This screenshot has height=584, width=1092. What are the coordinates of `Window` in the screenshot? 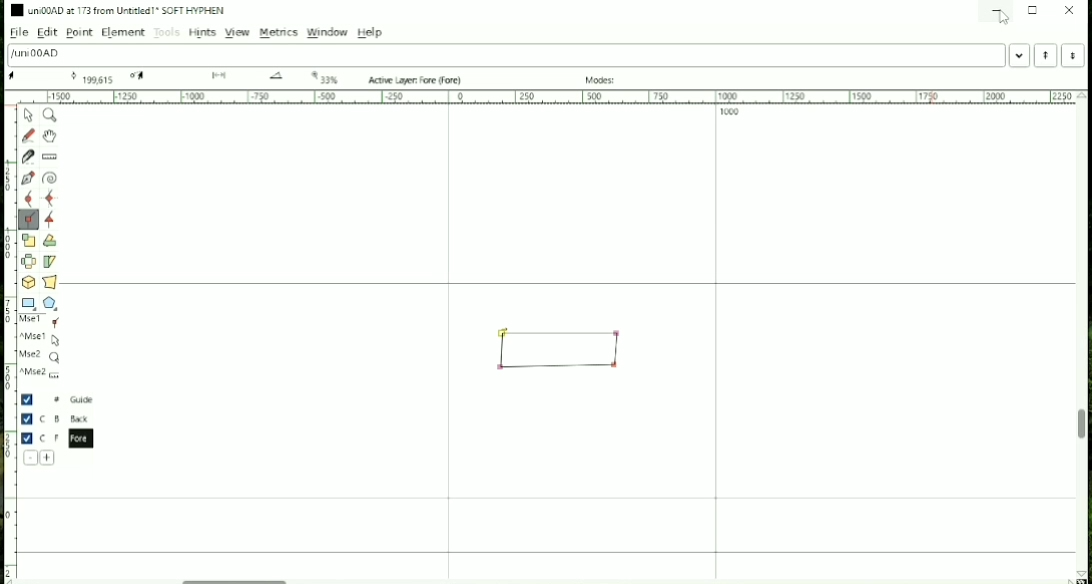 It's located at (328, 32).